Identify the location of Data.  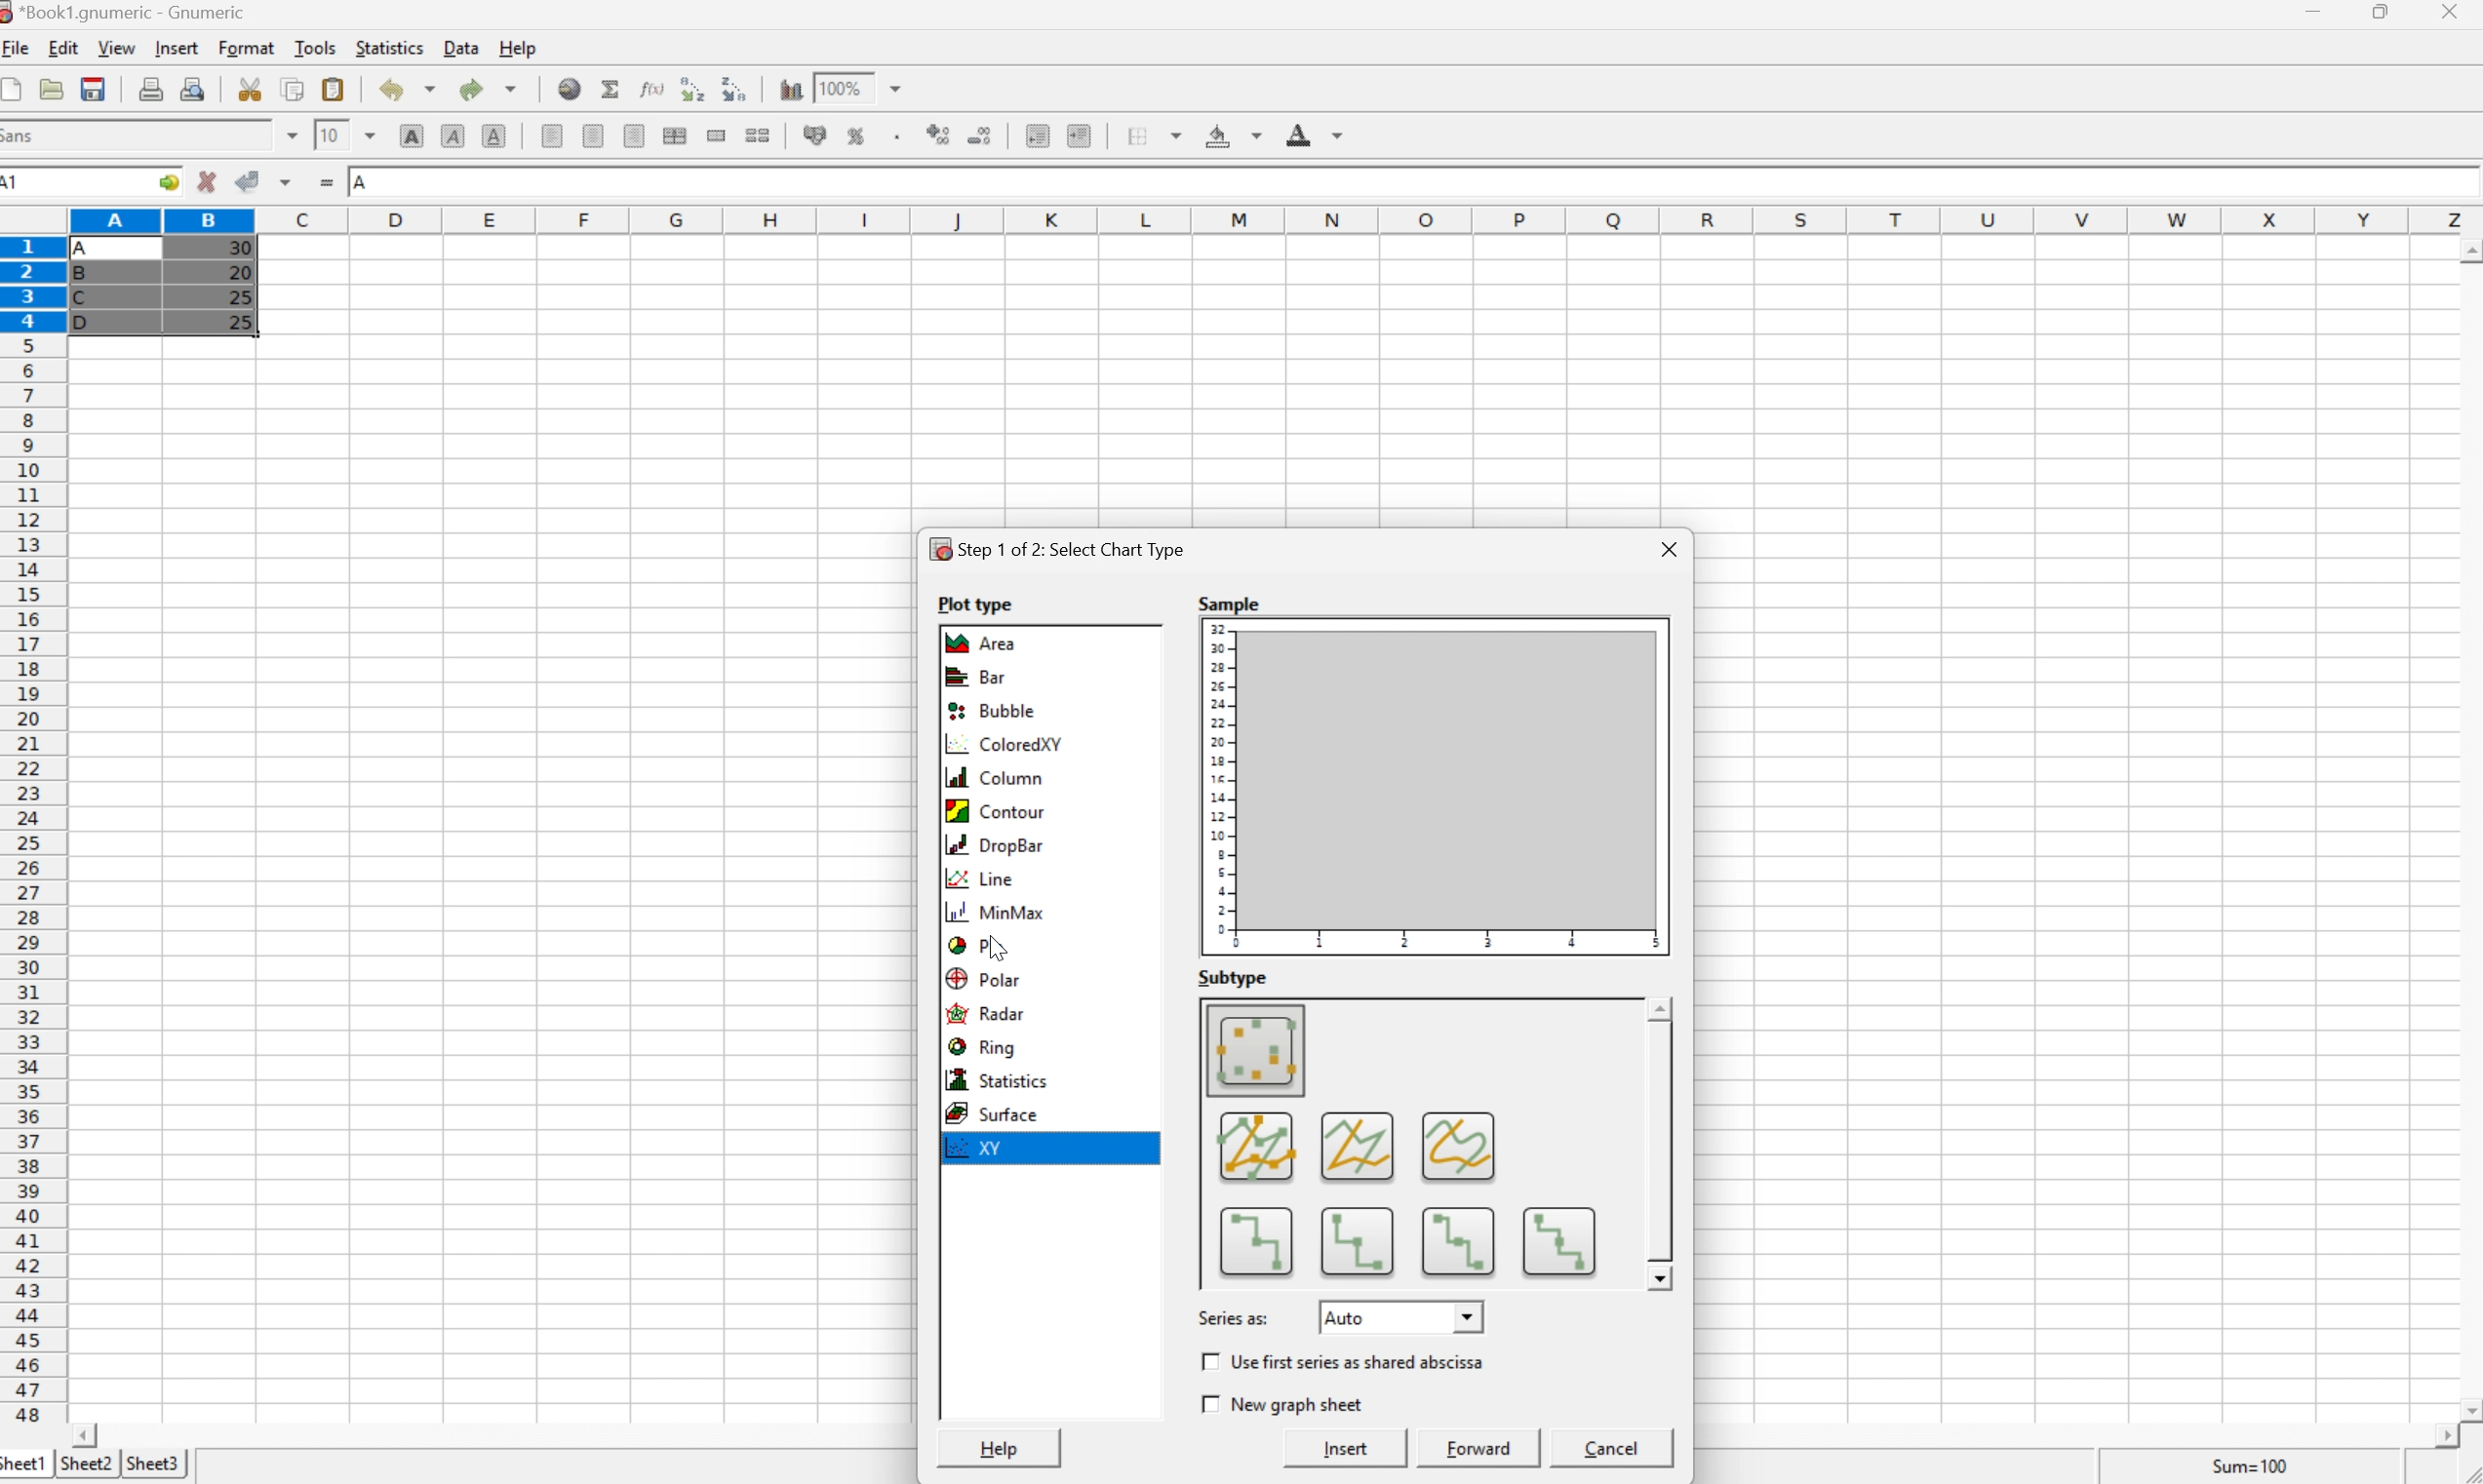
(460, 48).